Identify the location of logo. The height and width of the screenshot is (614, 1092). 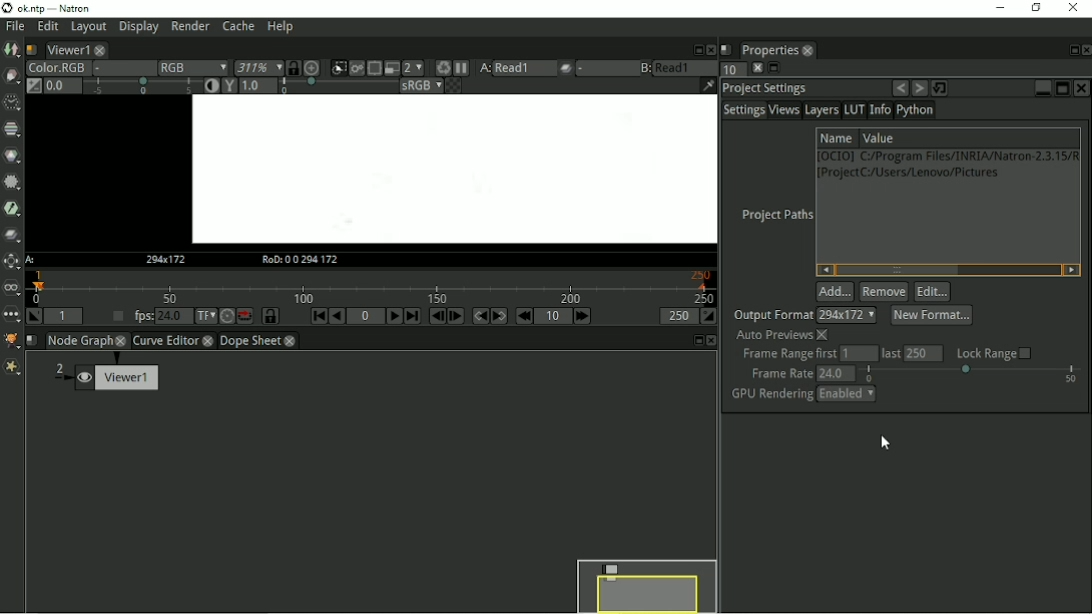
(7, 8).